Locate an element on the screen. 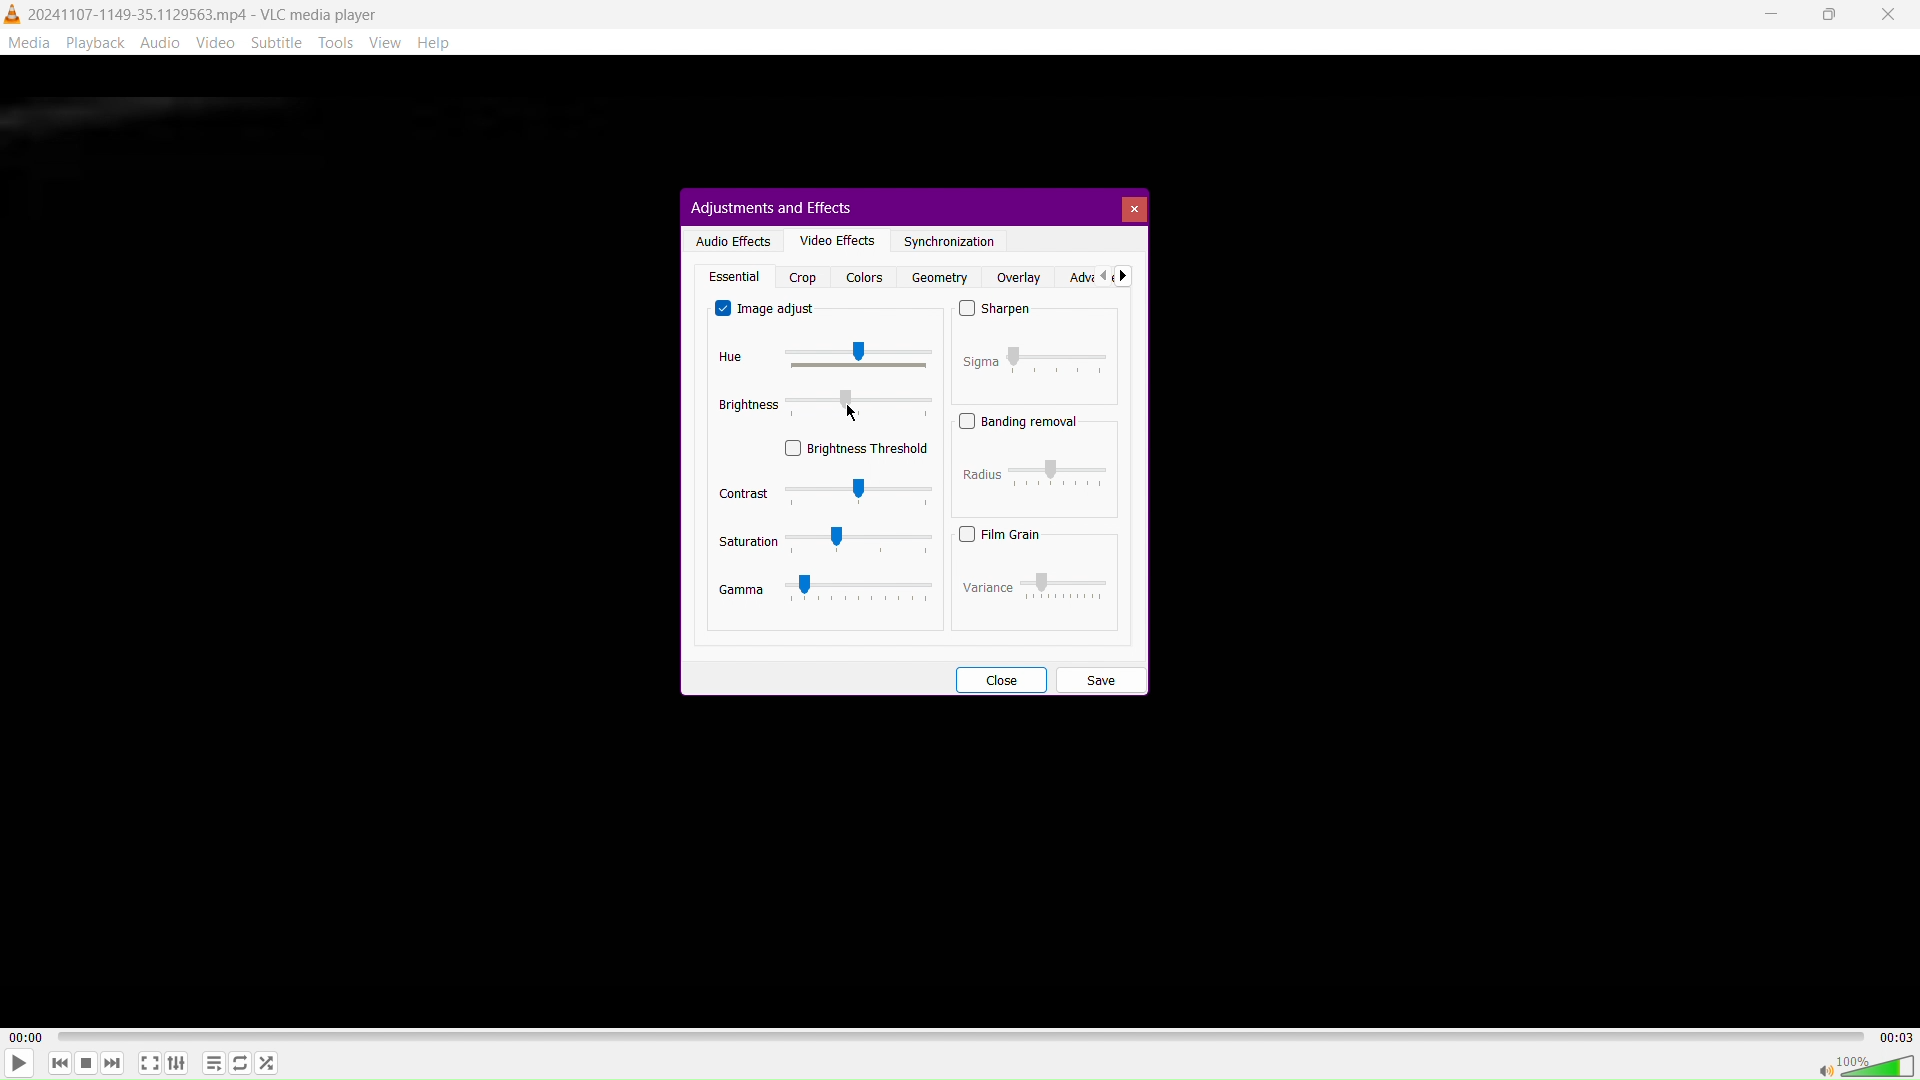 This screenshot has width=1920, height=1080. TImeline is located at coordinates (963, 1034).